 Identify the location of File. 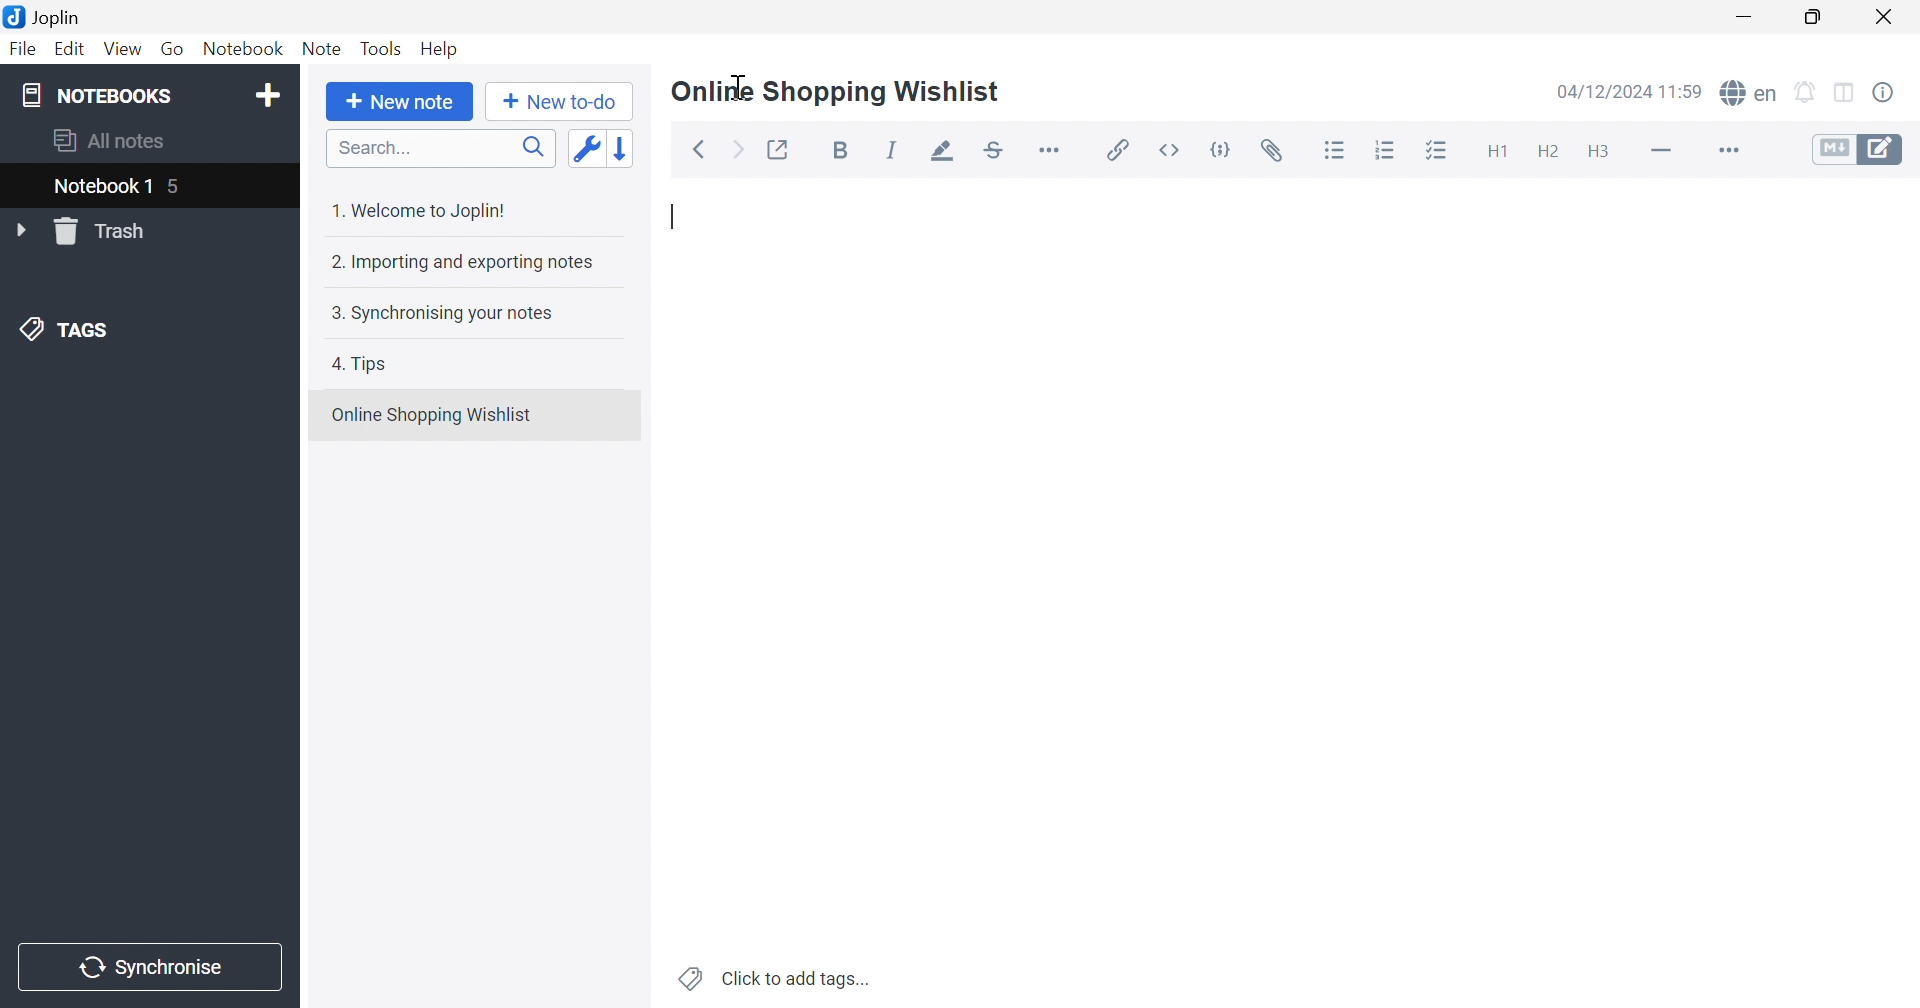
(26, 50).